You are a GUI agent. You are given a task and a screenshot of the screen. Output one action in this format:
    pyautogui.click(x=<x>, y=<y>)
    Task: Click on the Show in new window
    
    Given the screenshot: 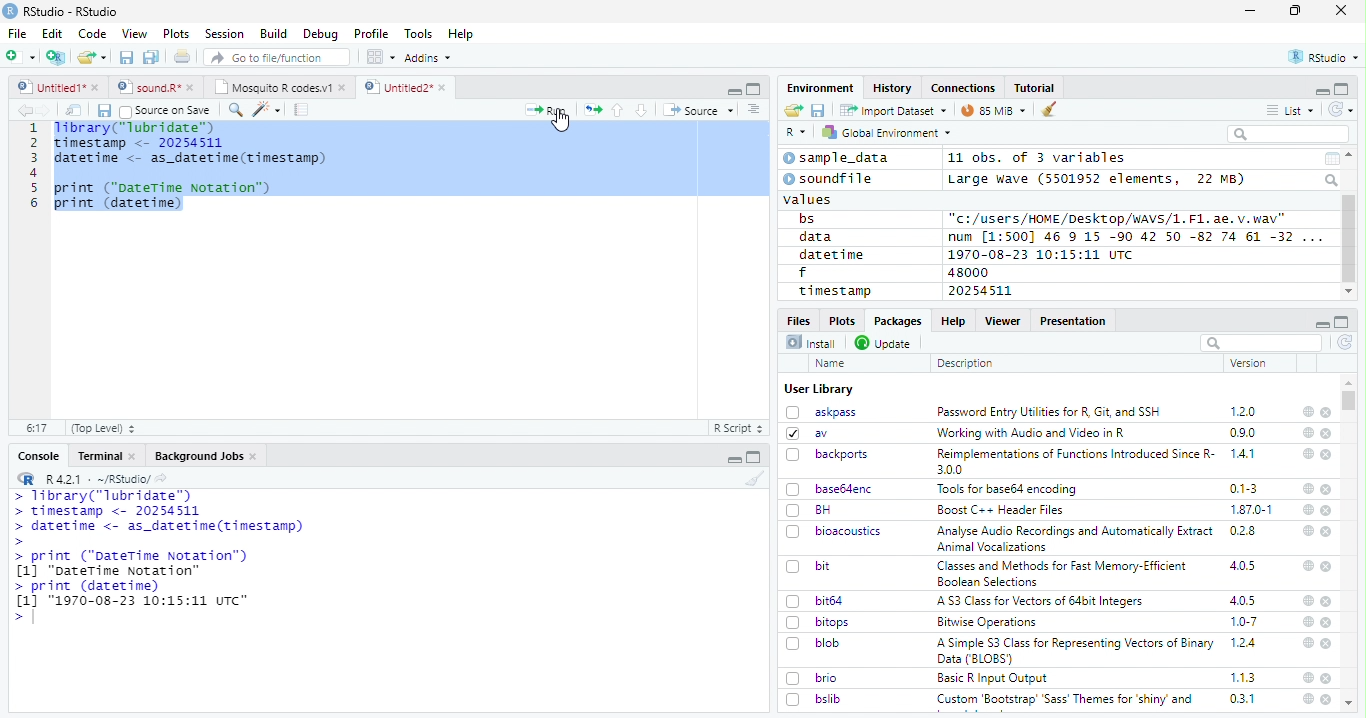 What is the action you would take?
    pyautogui.click(x=76, y=110)
    